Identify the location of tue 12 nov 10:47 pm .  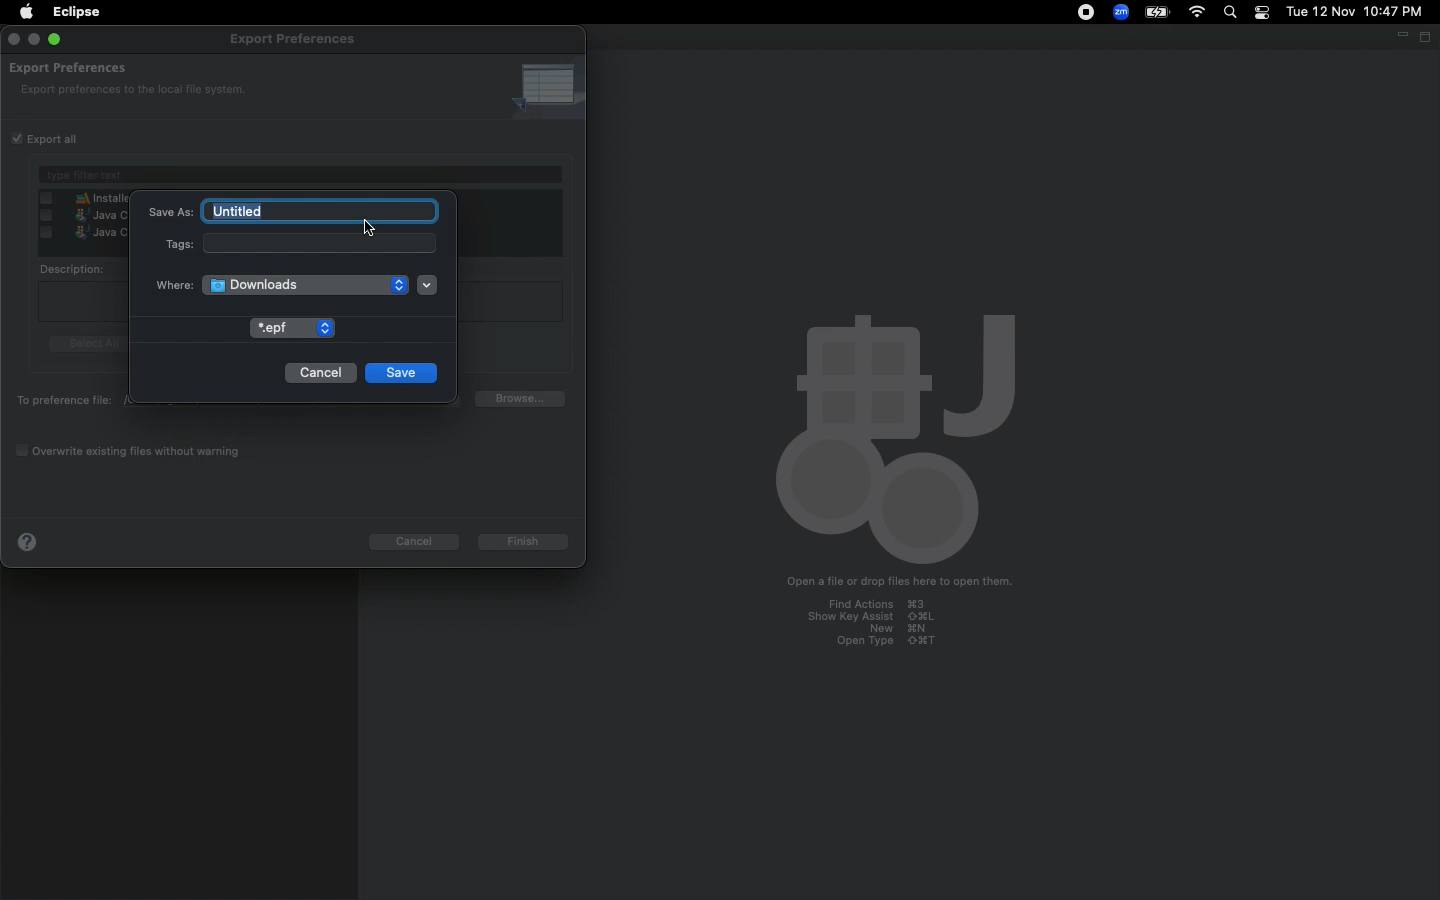
(1353, 10).